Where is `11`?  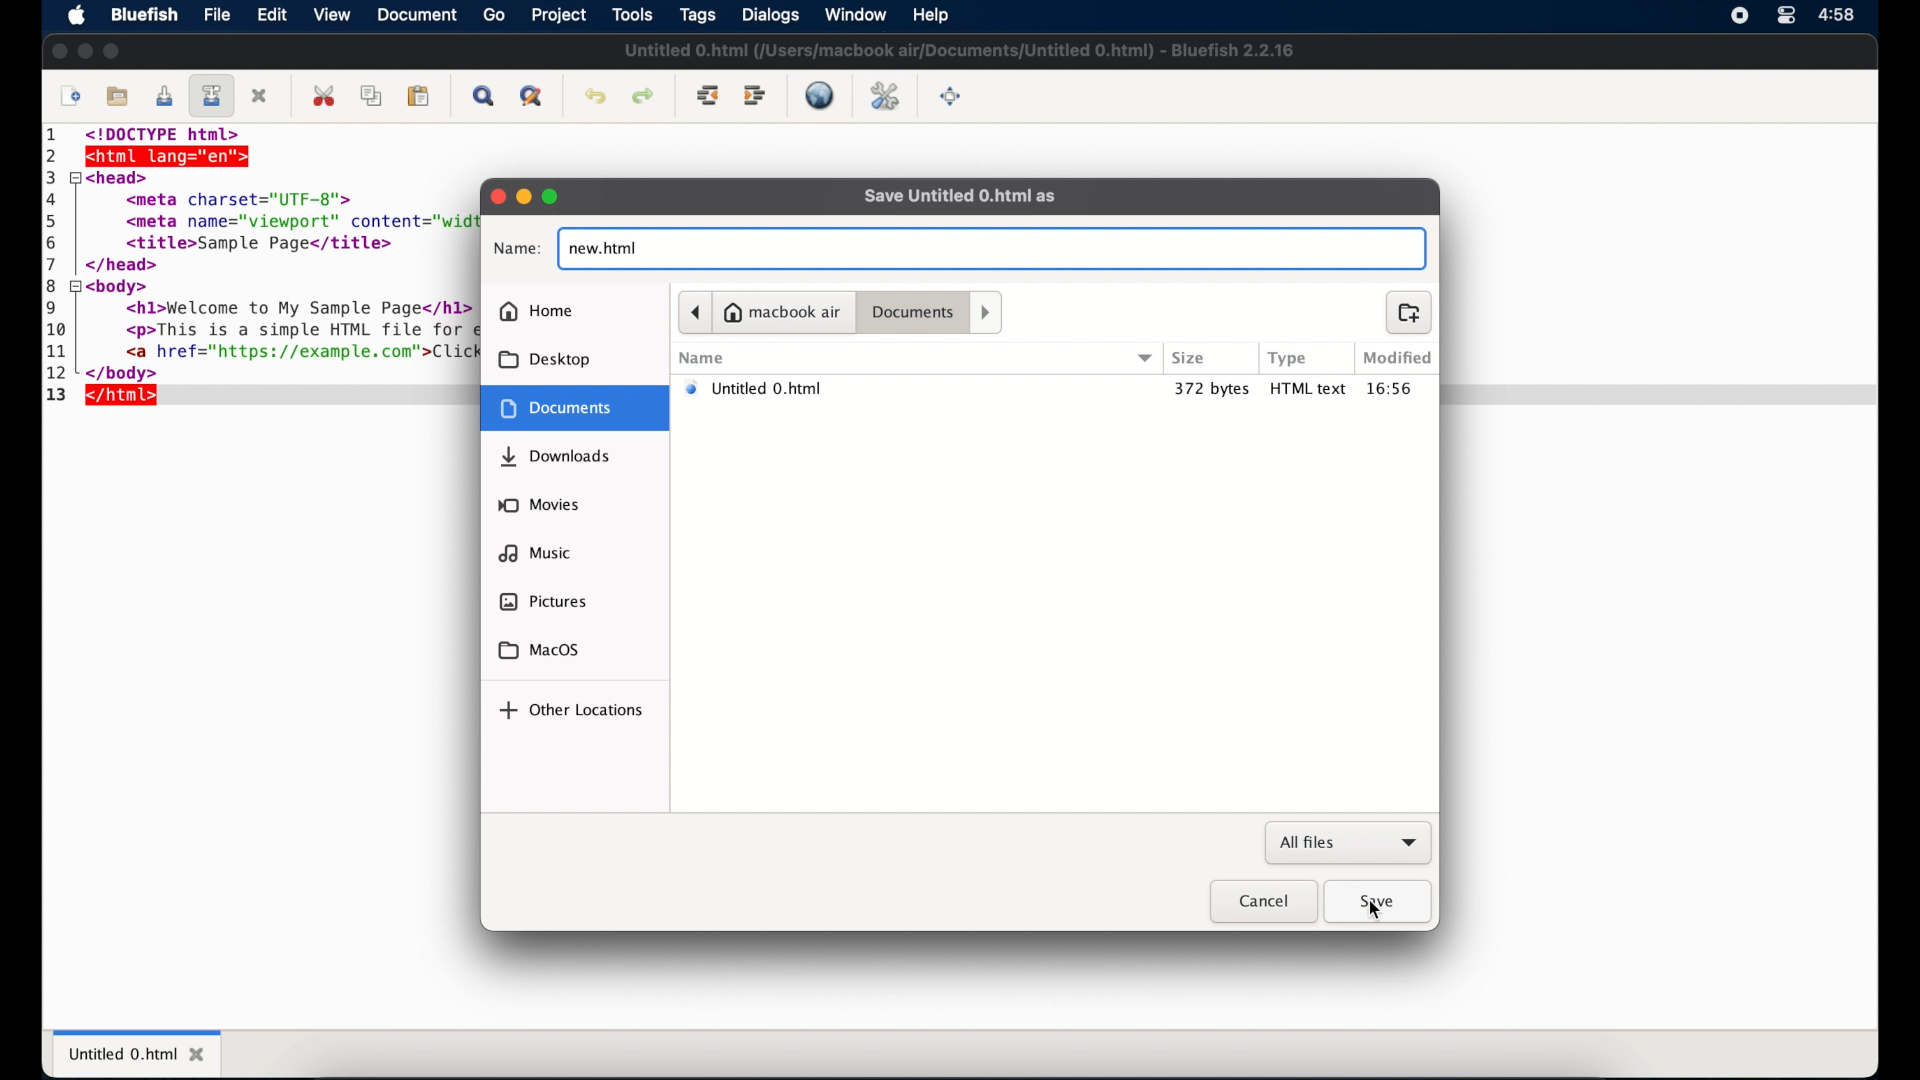
11 is located at coordinates (60, 351).